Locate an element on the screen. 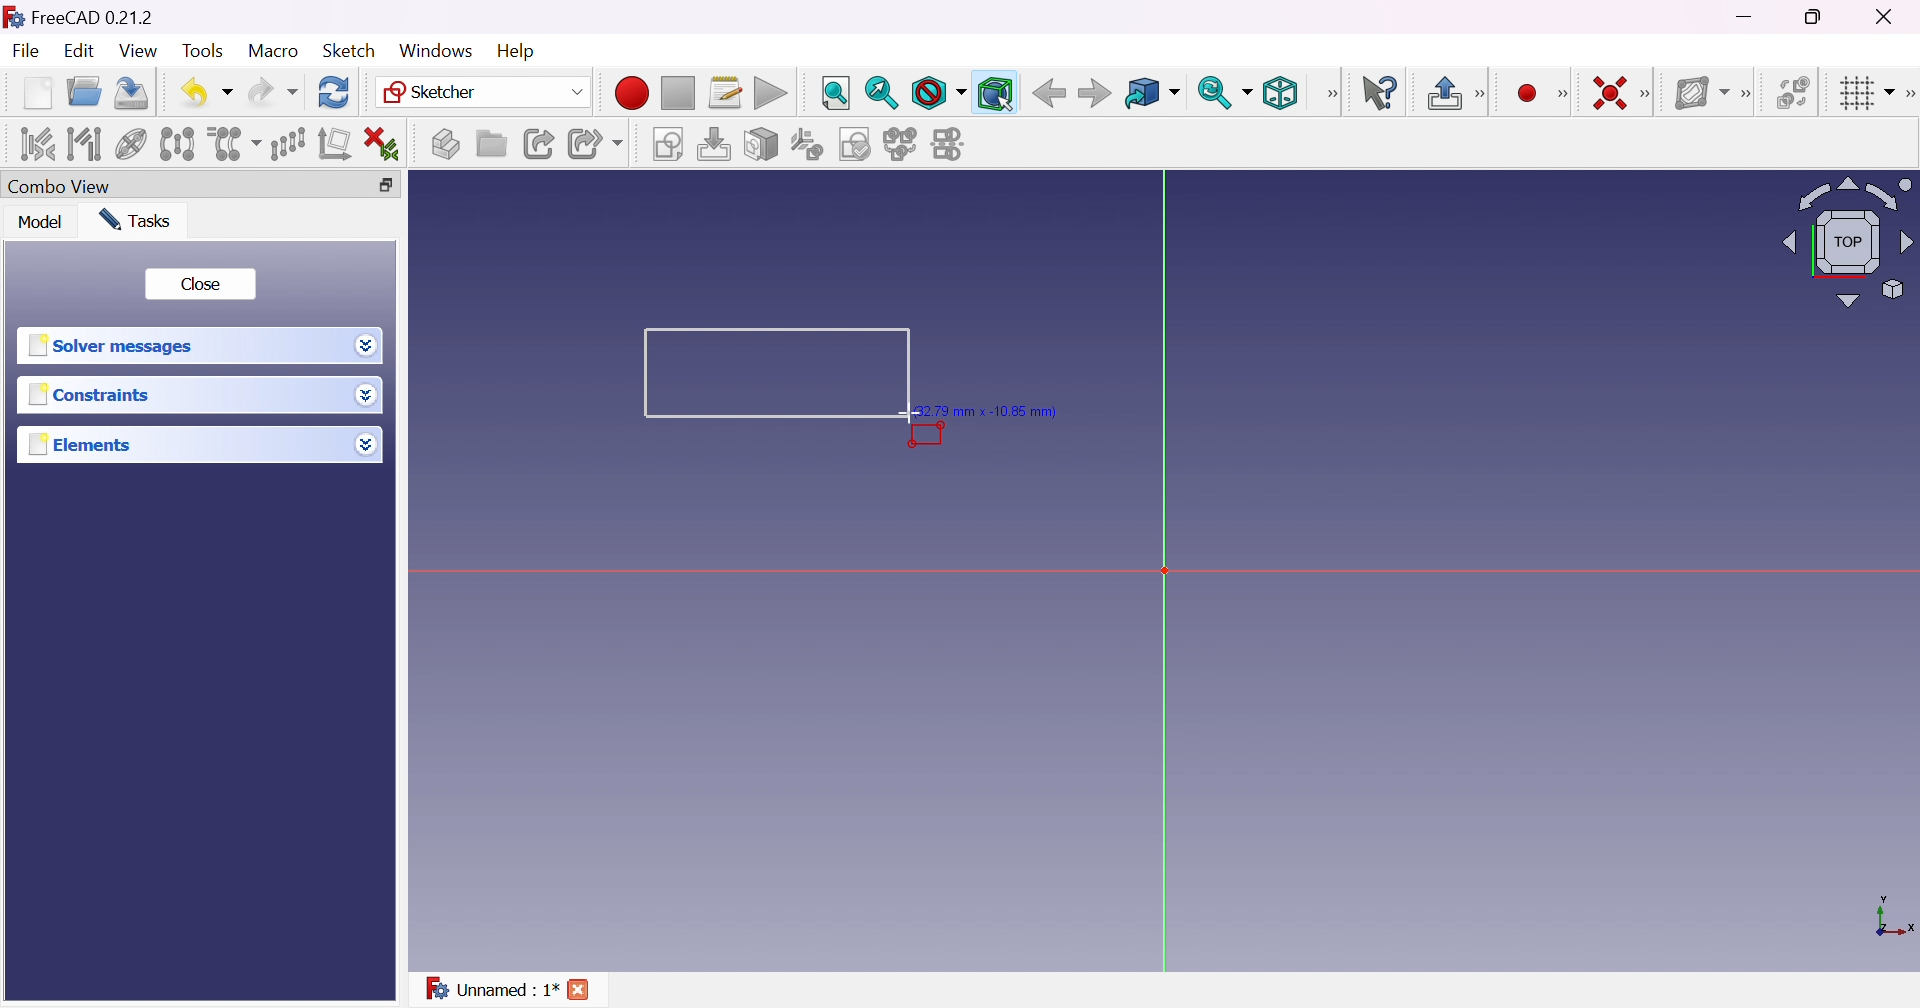 The image size is (1920, 1008). Unnamed : 1* is located at coordinates (490, 989).